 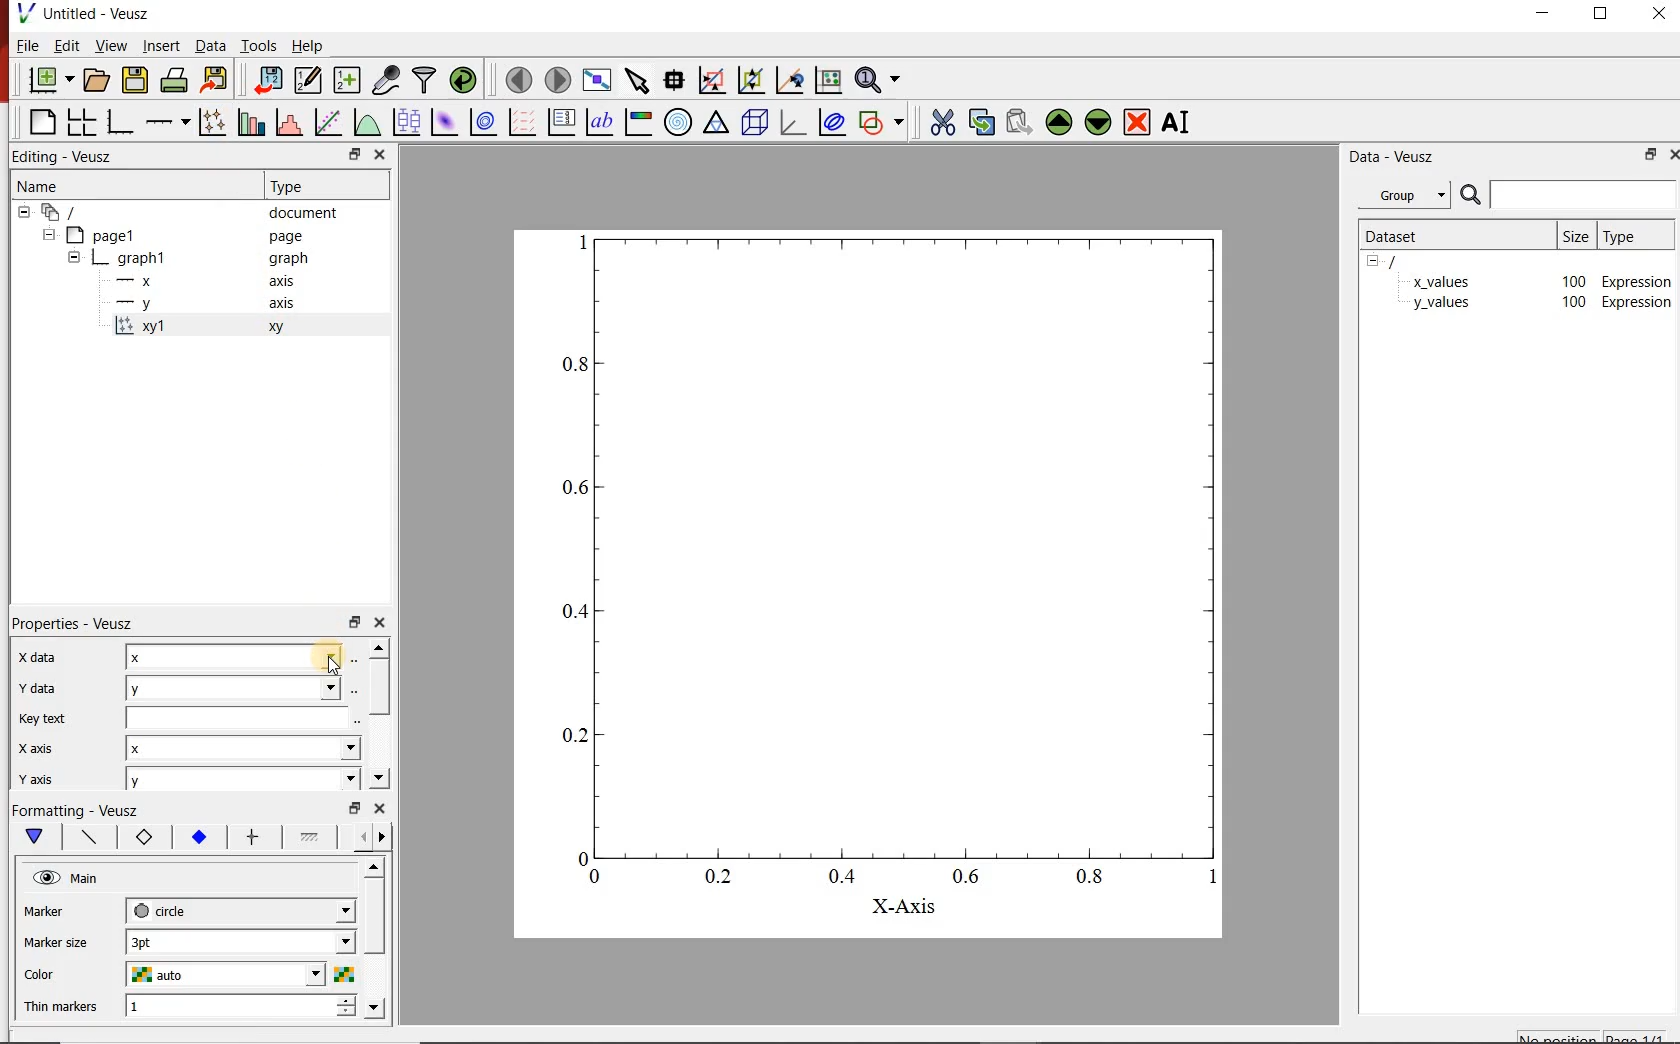 I want to click on click to reset graph axes, so click(x=827, y=81).